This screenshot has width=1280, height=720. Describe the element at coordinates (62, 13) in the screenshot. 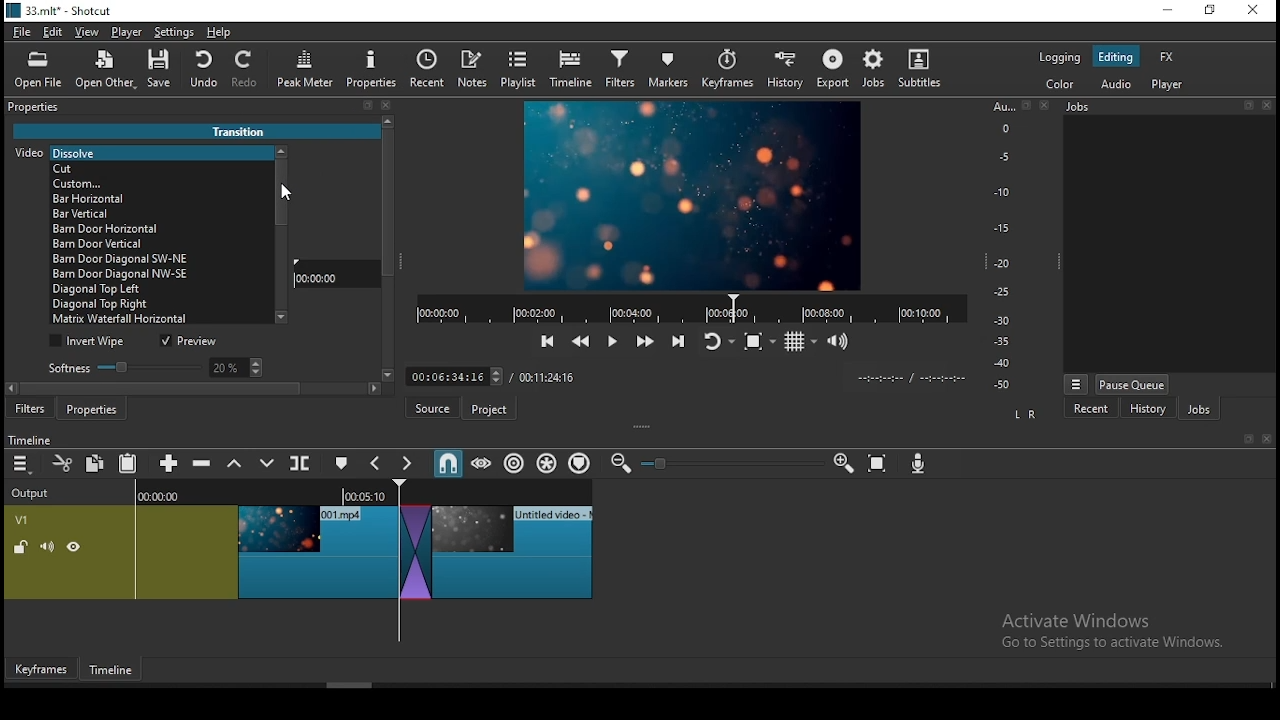

I see `icon and file name` at that location.